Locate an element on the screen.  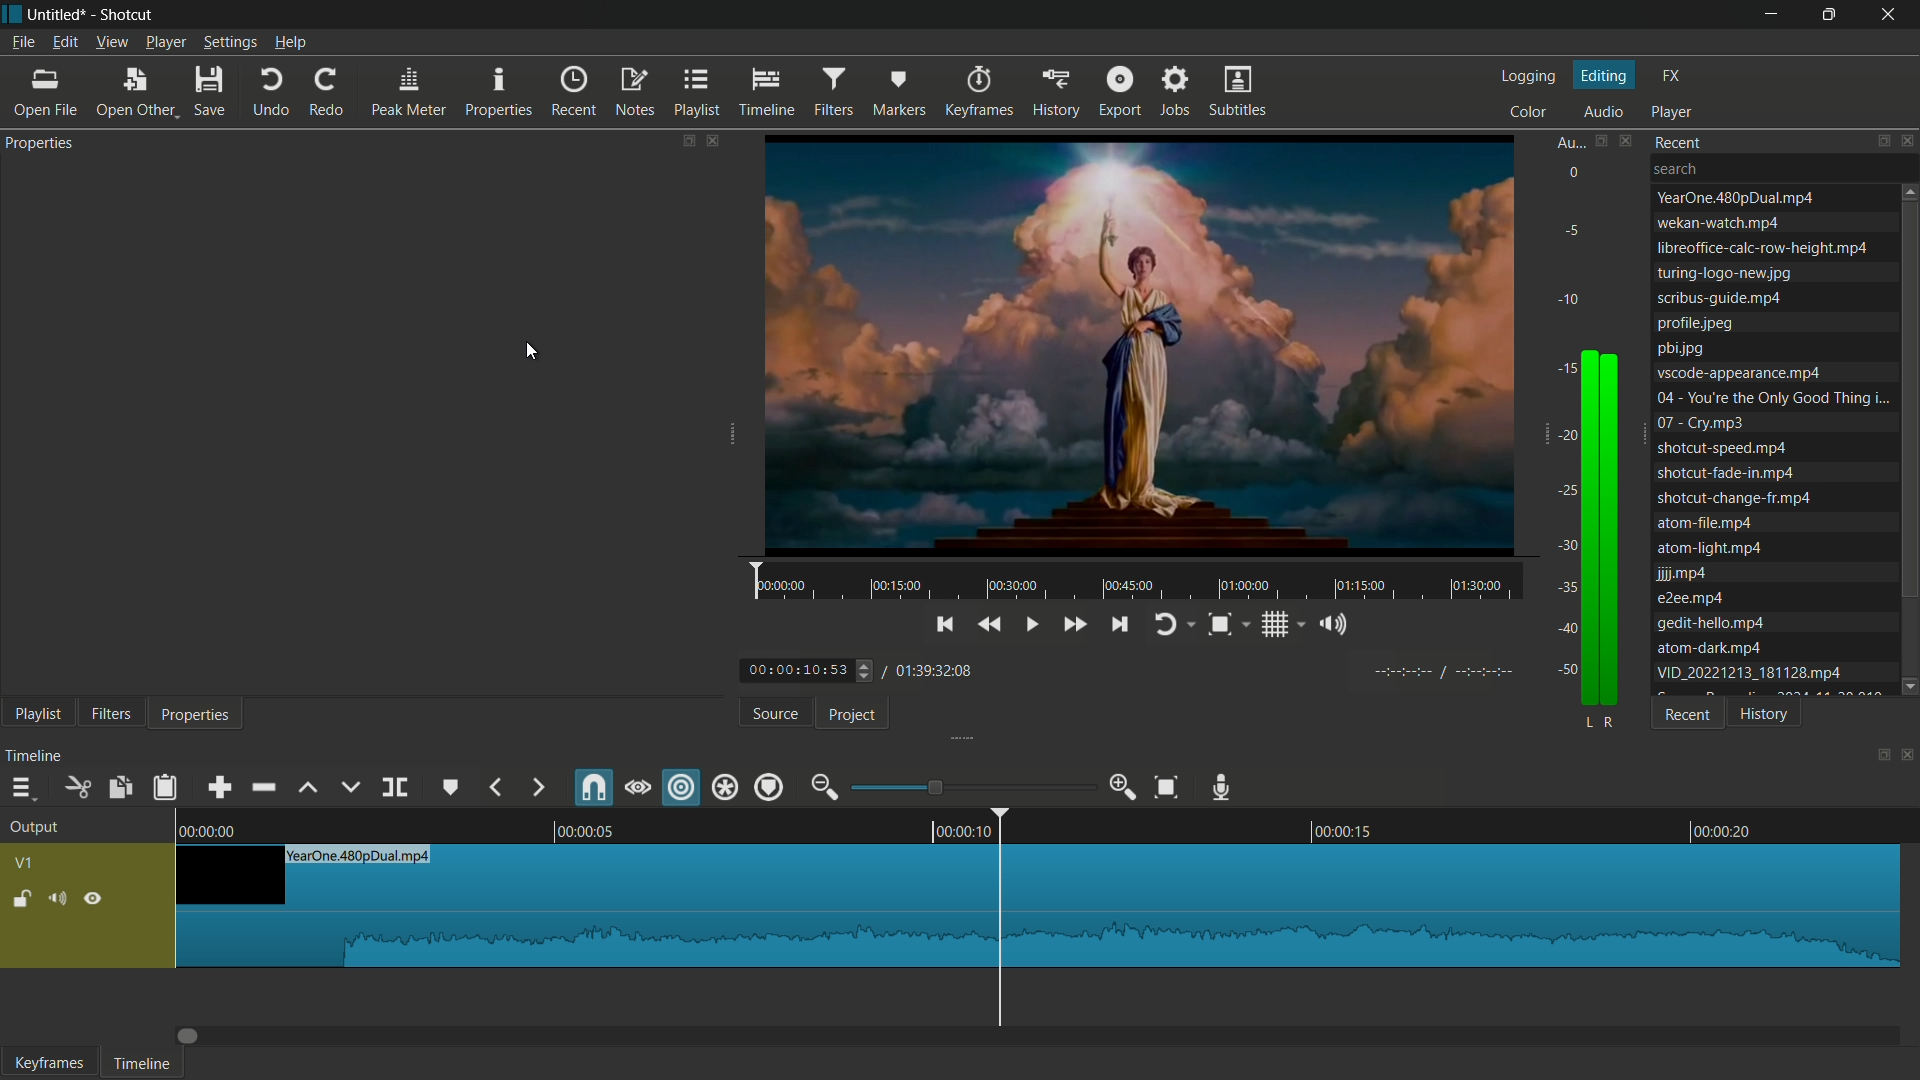
save is located at coordinates (210, 93).